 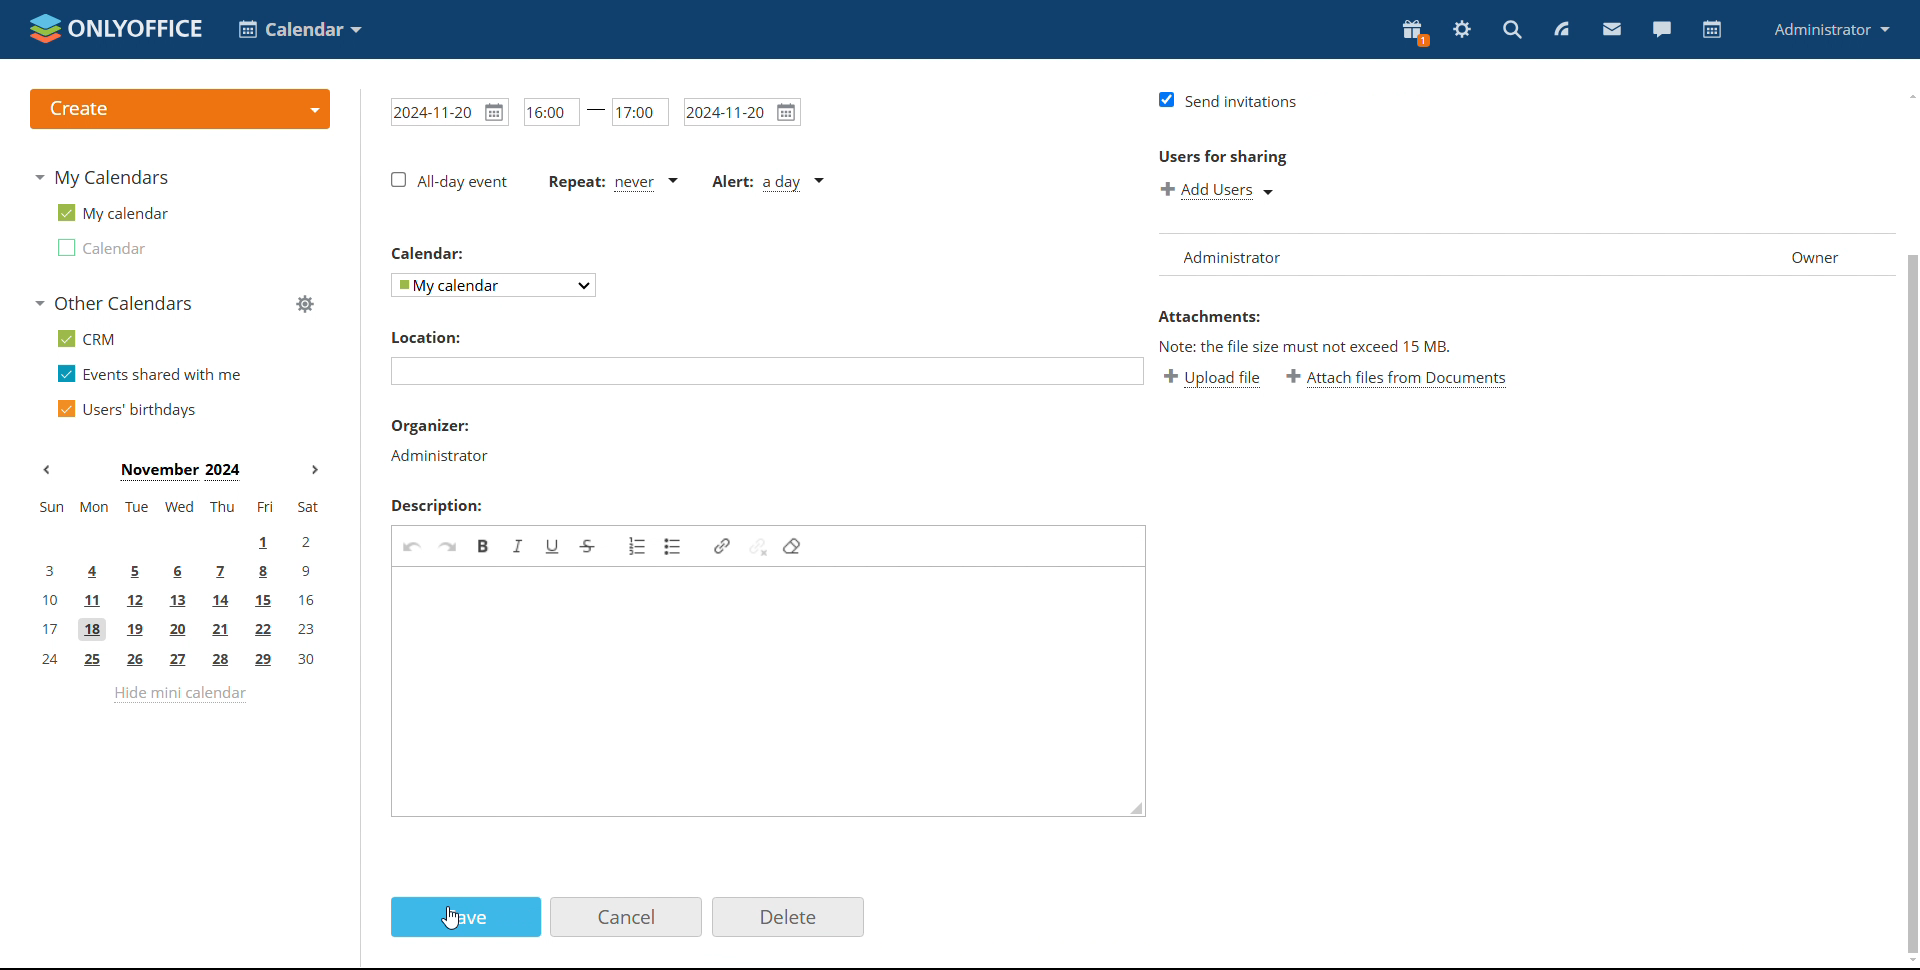 What do you see at coordinates (1612, 31) in the screenshot?
I see `mail` at bounding box center [1612, 31].